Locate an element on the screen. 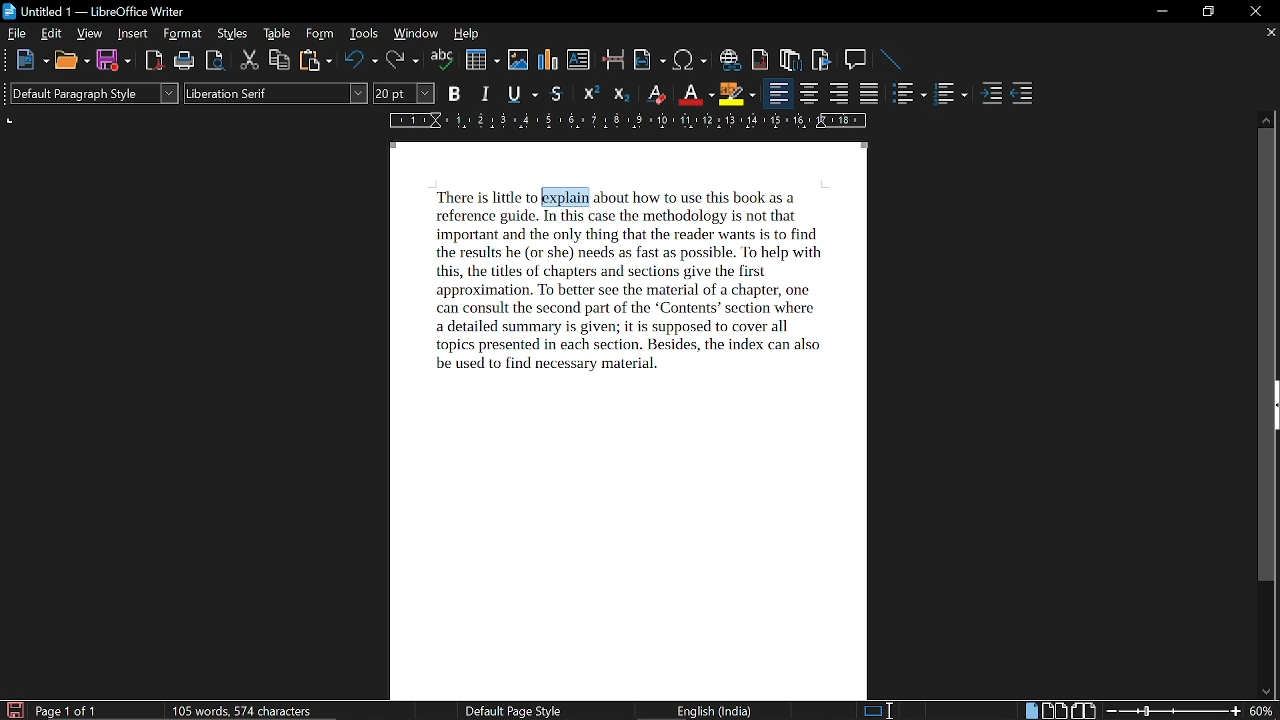 This screenshot has width=1280, height=720. scale is located at coordinates (625, 122).